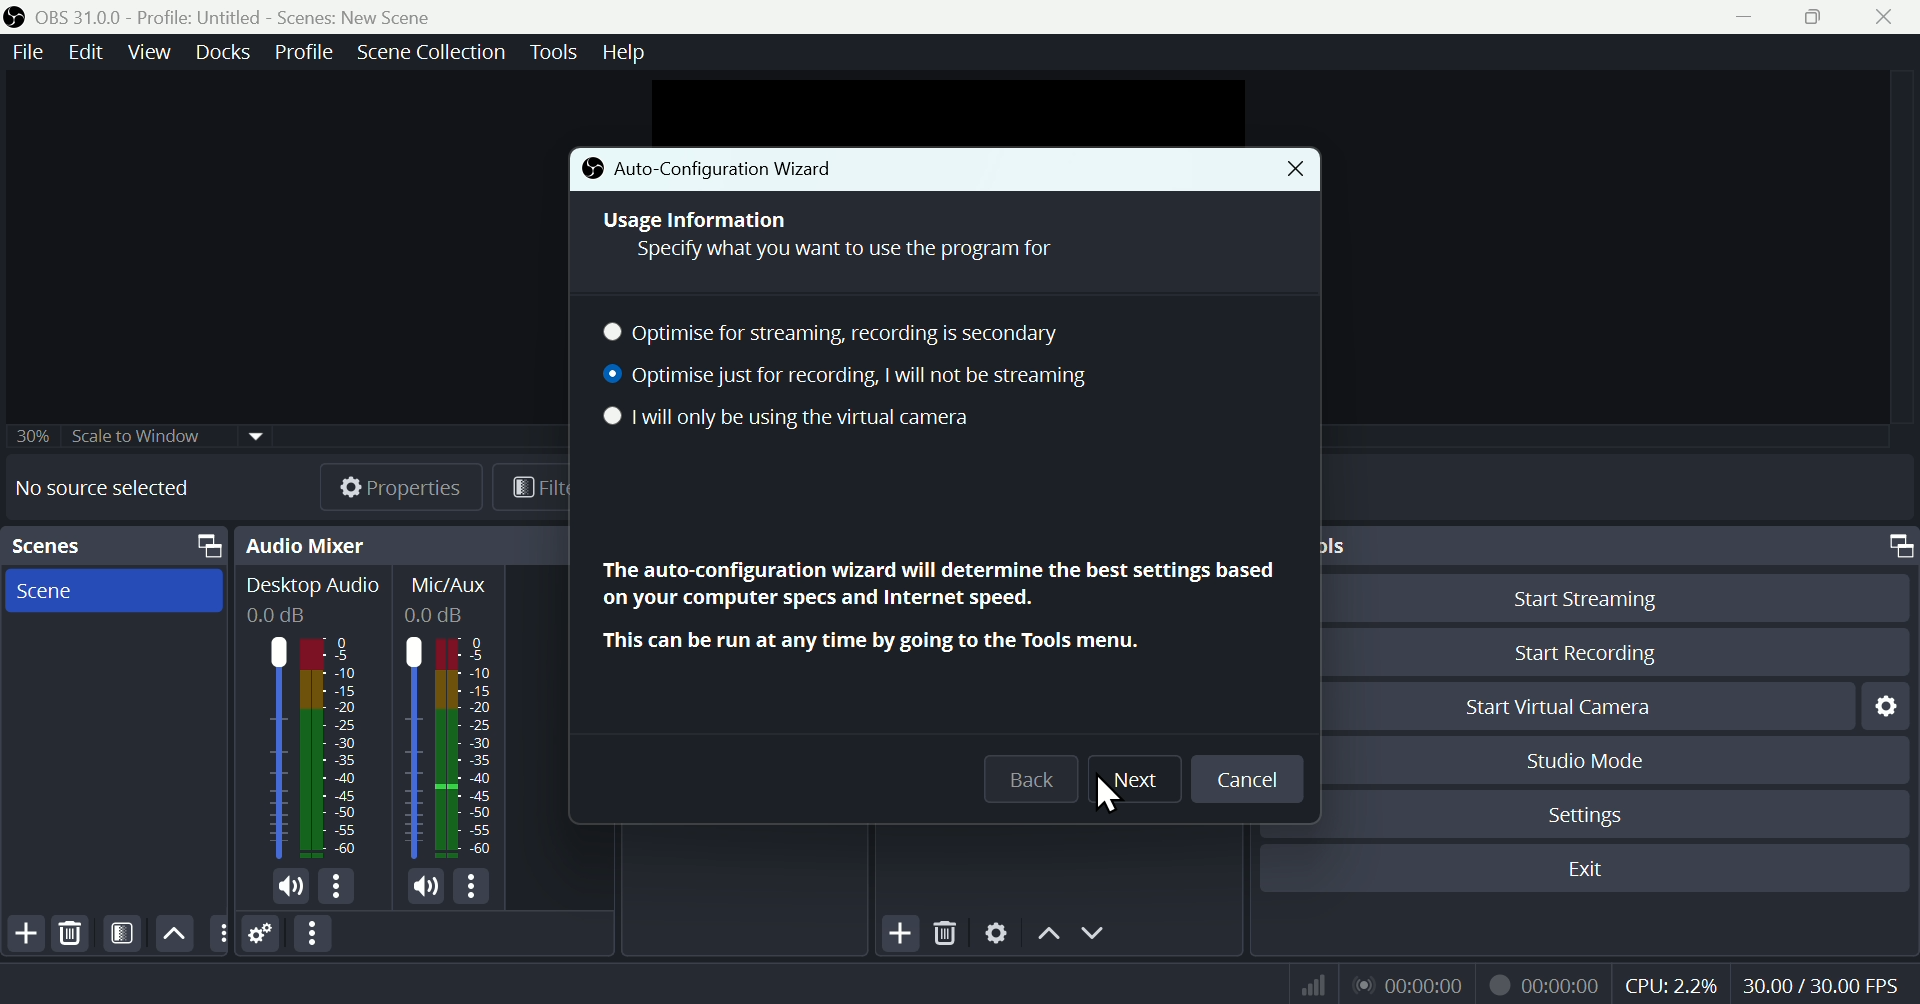 The width and height of the screenshot is (1920, 1004). I want to click on Option, so click(315, 934).